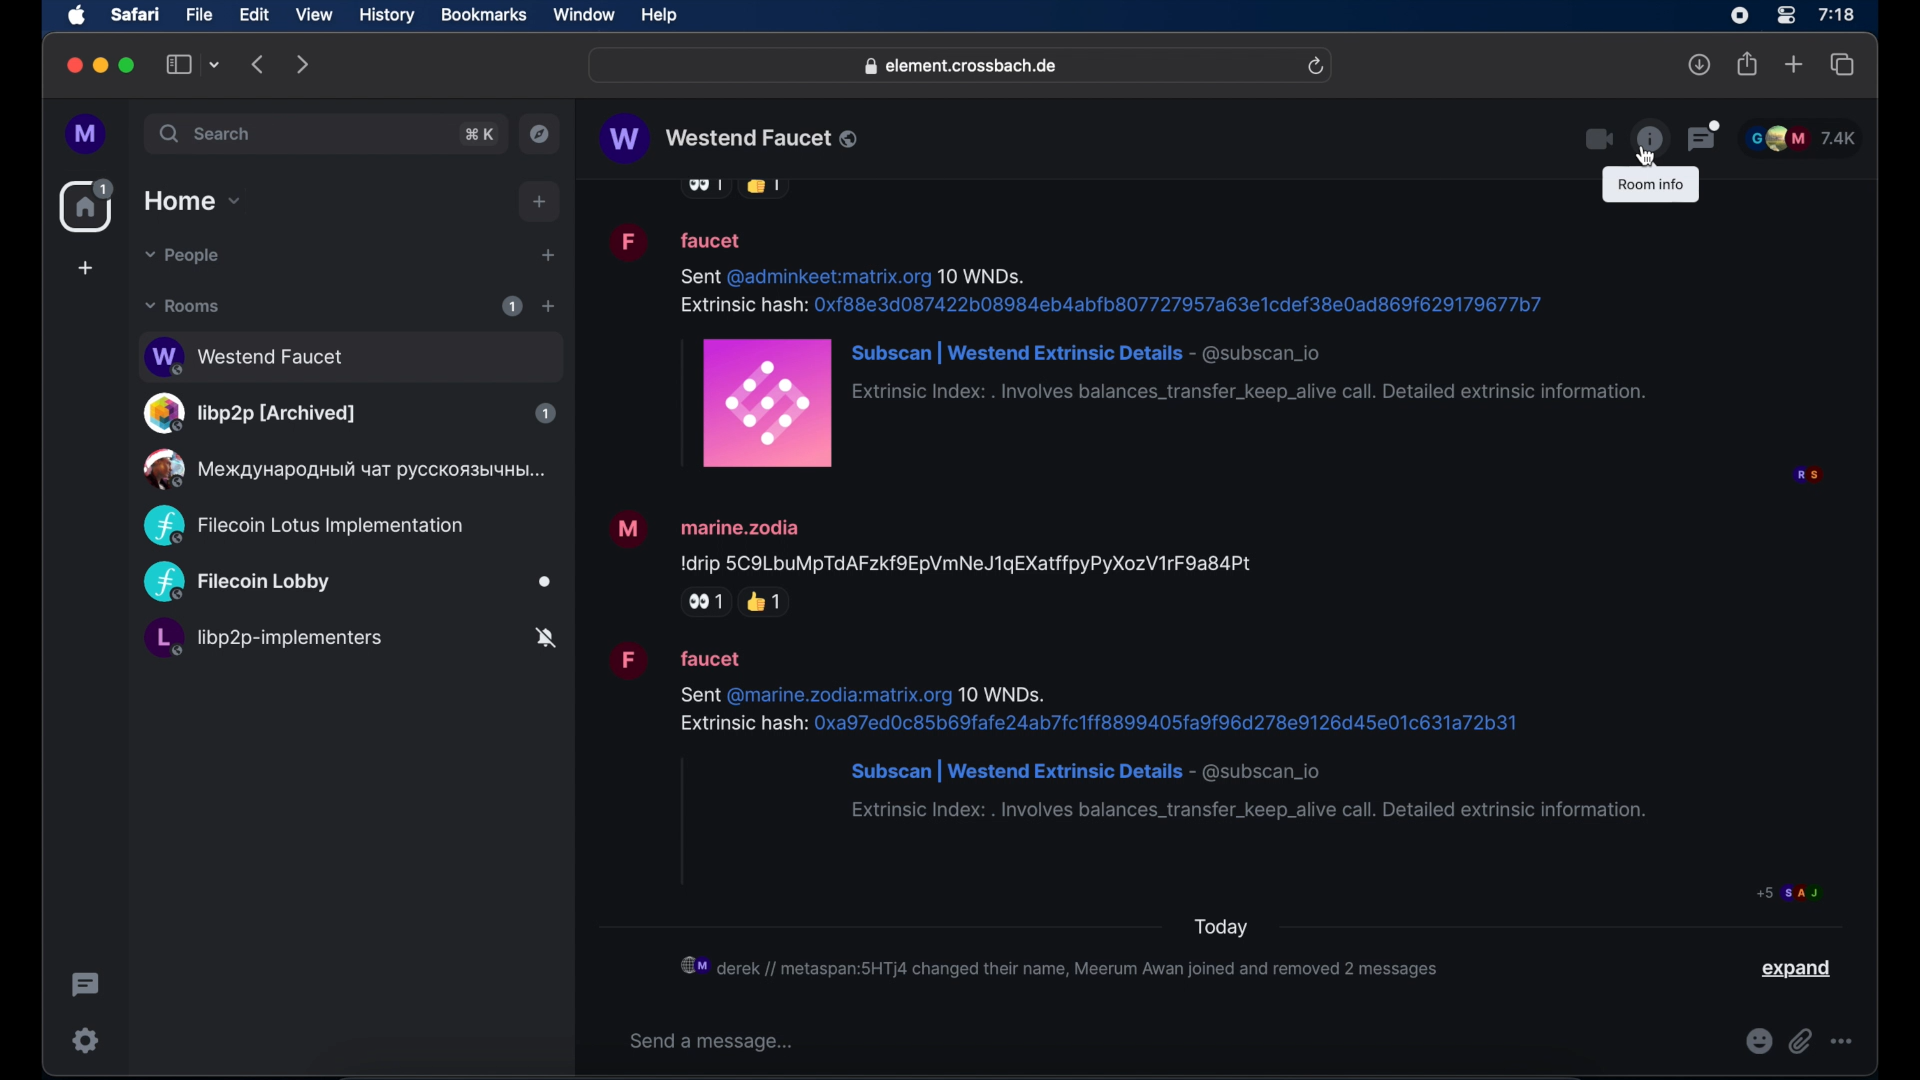  I want to click on downloads, so click(1700, 64).